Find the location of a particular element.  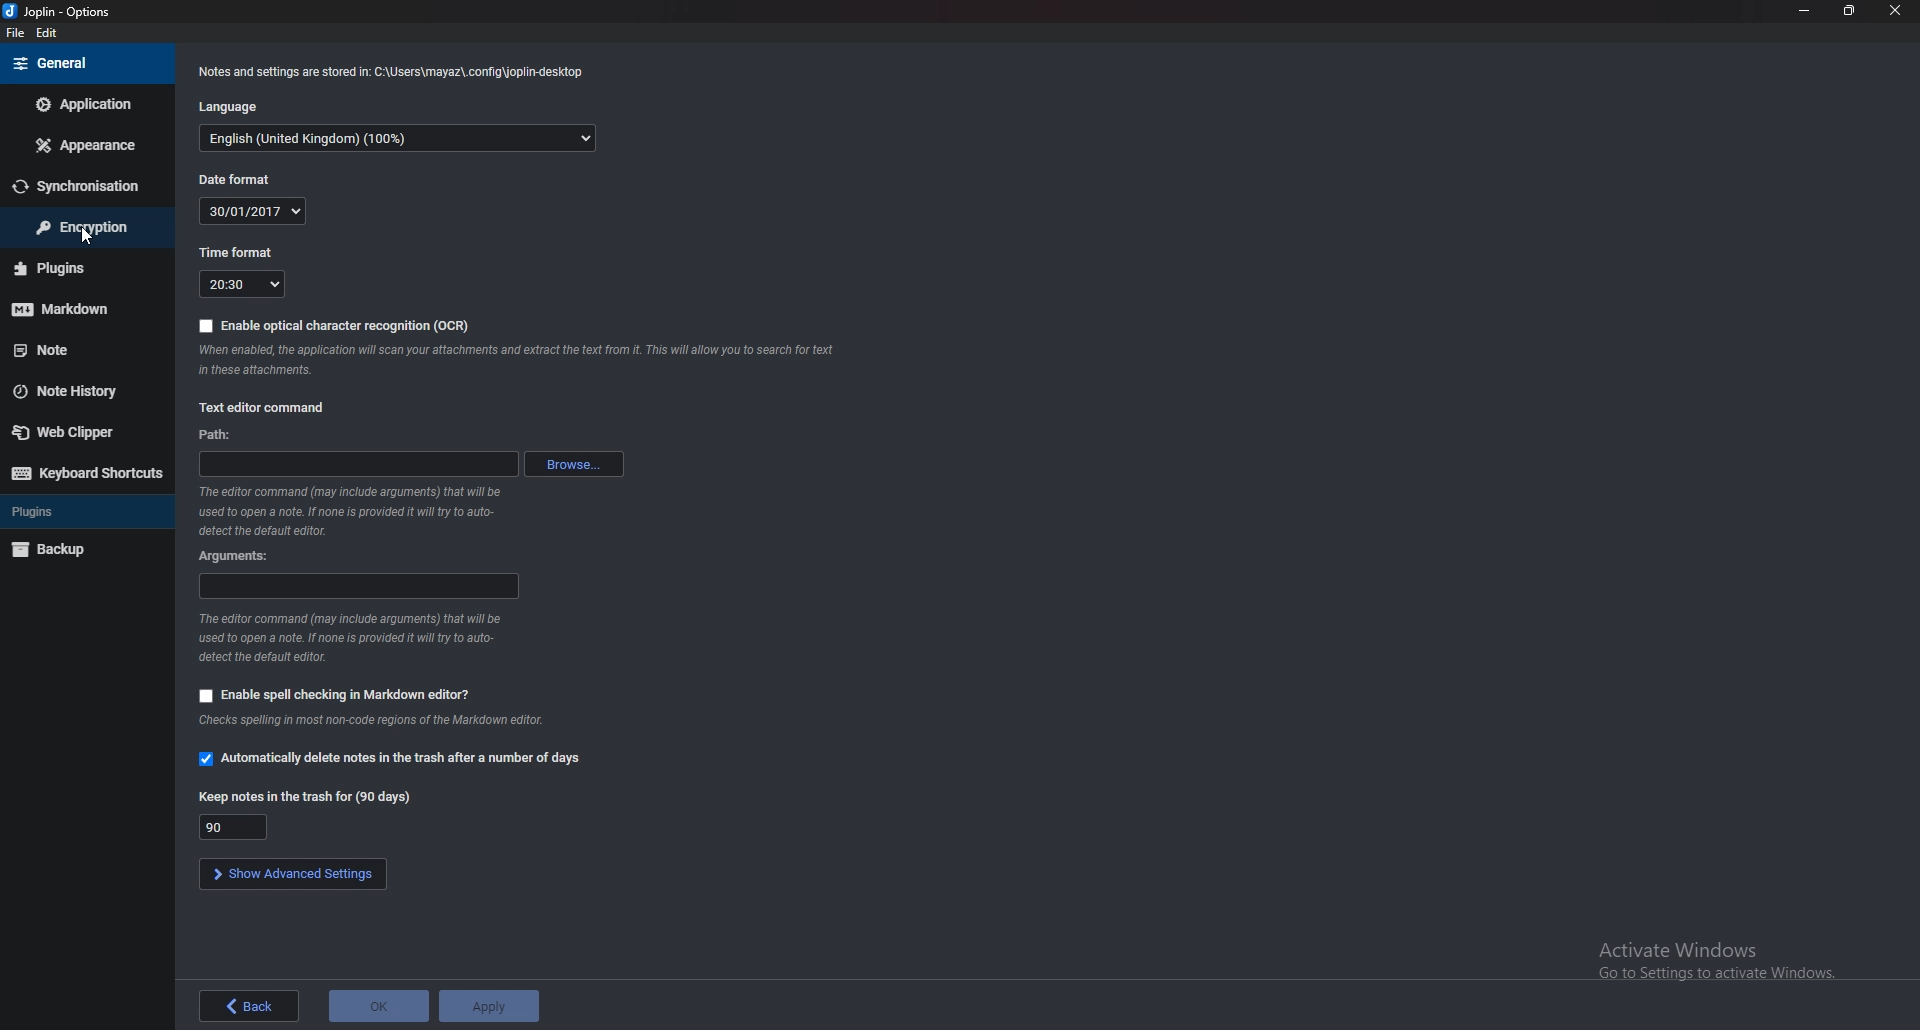

keyboard shortcuts is located at coordinates (85, 472).